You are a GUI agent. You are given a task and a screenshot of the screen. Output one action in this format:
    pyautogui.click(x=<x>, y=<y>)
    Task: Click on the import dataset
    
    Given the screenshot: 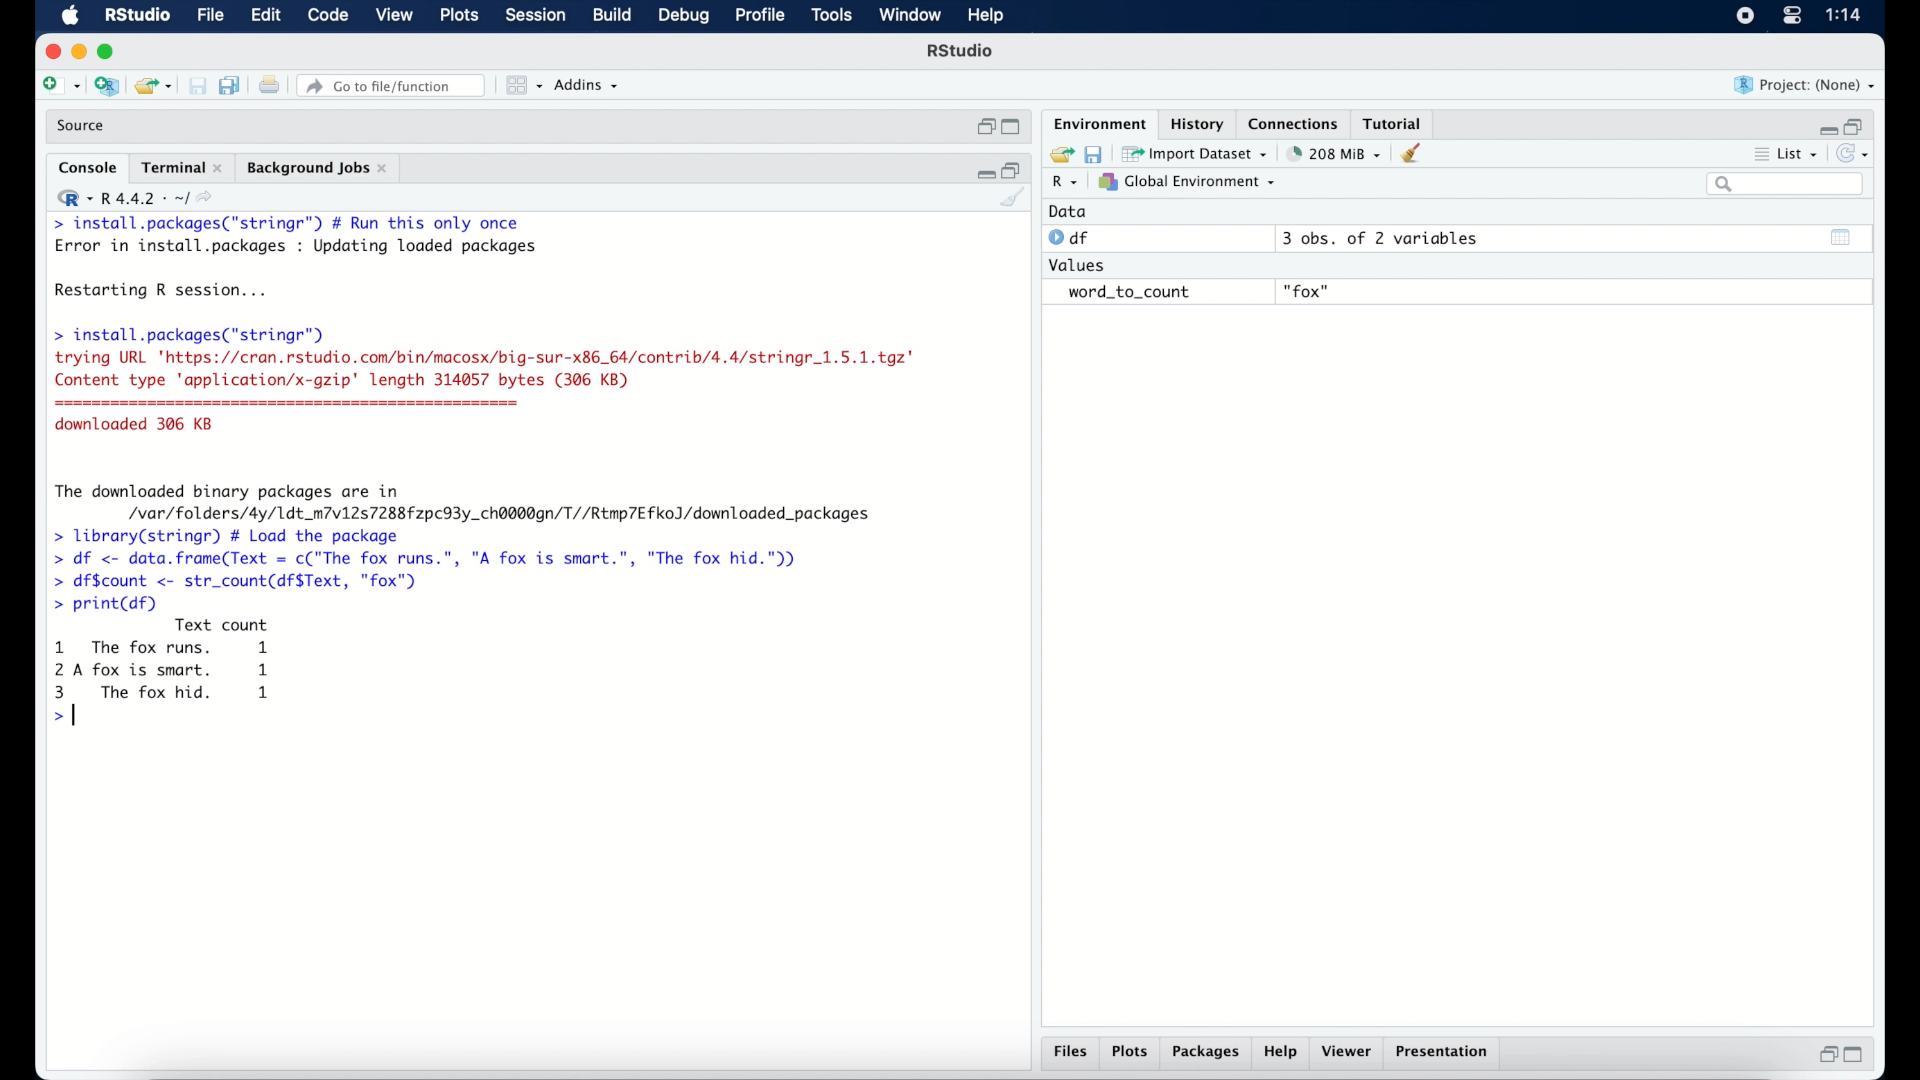 What is the action you would take?
    pyautogui.click(x=1195, y=154)
    